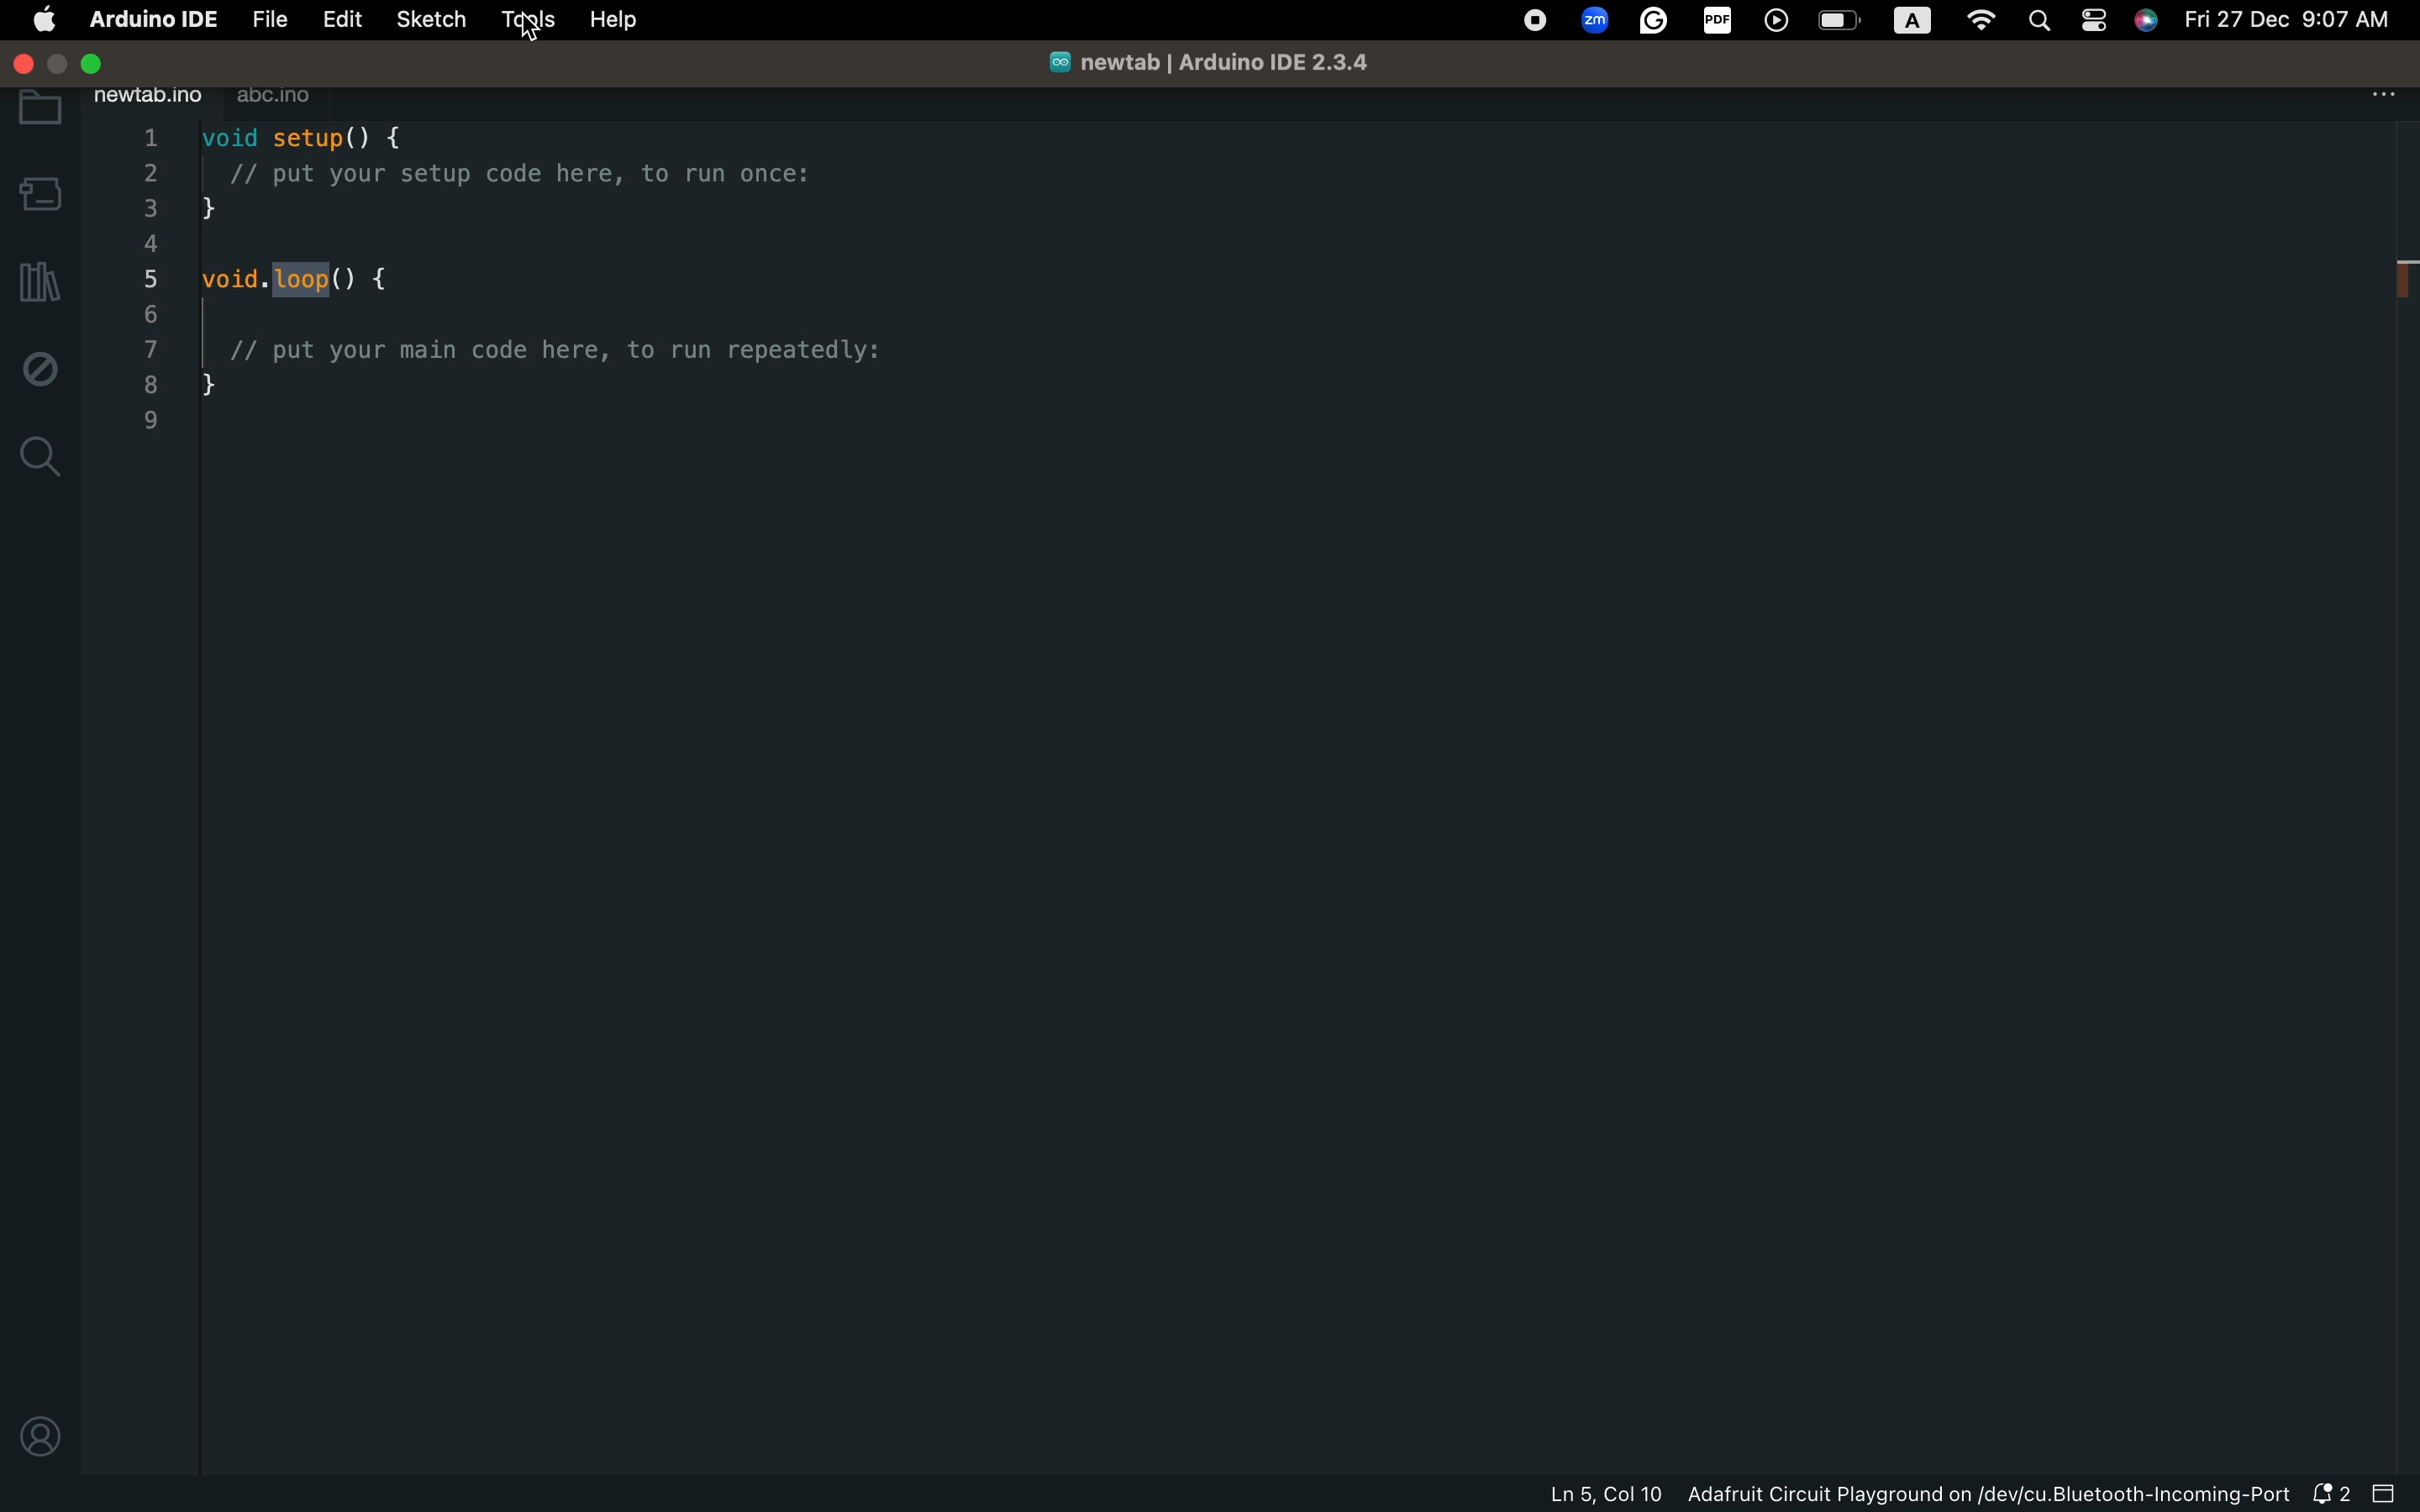 The height and width of the screenshot is (1512, 2420). I want to click on library manager, so click(40, 280).